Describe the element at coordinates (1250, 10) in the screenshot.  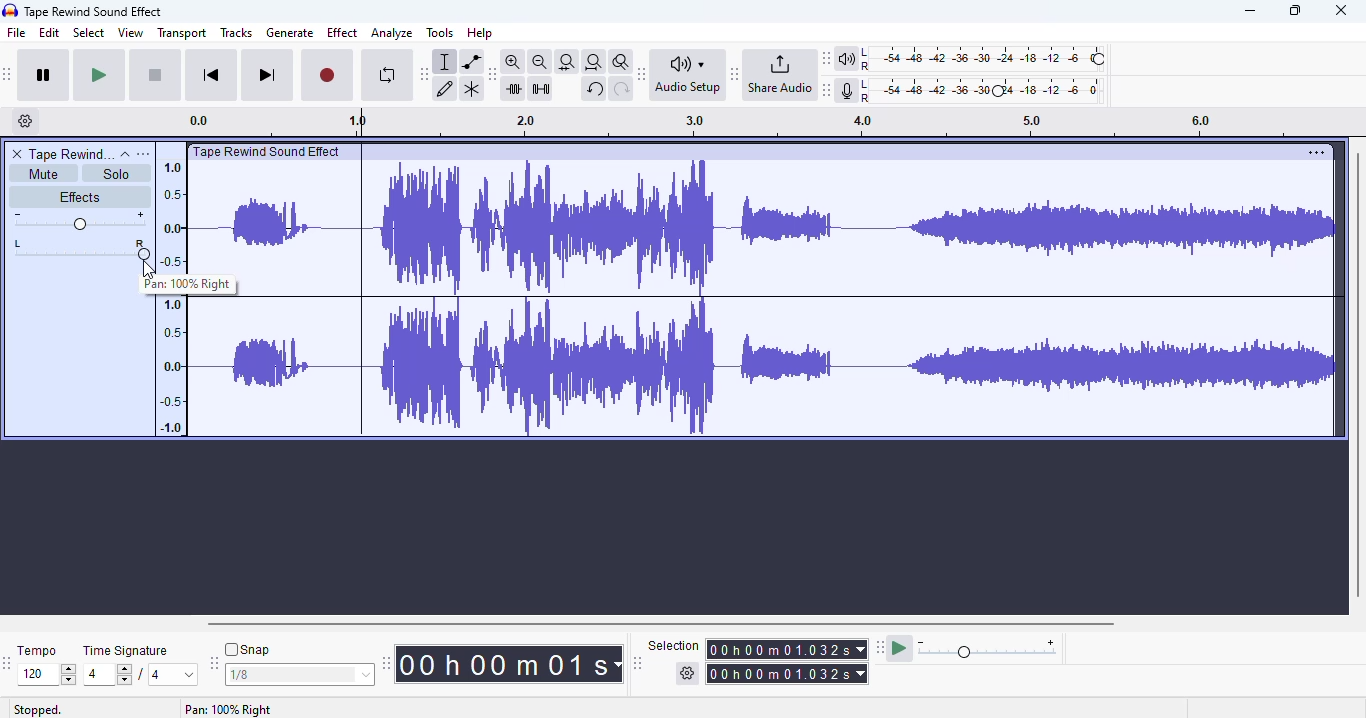
I see `minimize` at that location.